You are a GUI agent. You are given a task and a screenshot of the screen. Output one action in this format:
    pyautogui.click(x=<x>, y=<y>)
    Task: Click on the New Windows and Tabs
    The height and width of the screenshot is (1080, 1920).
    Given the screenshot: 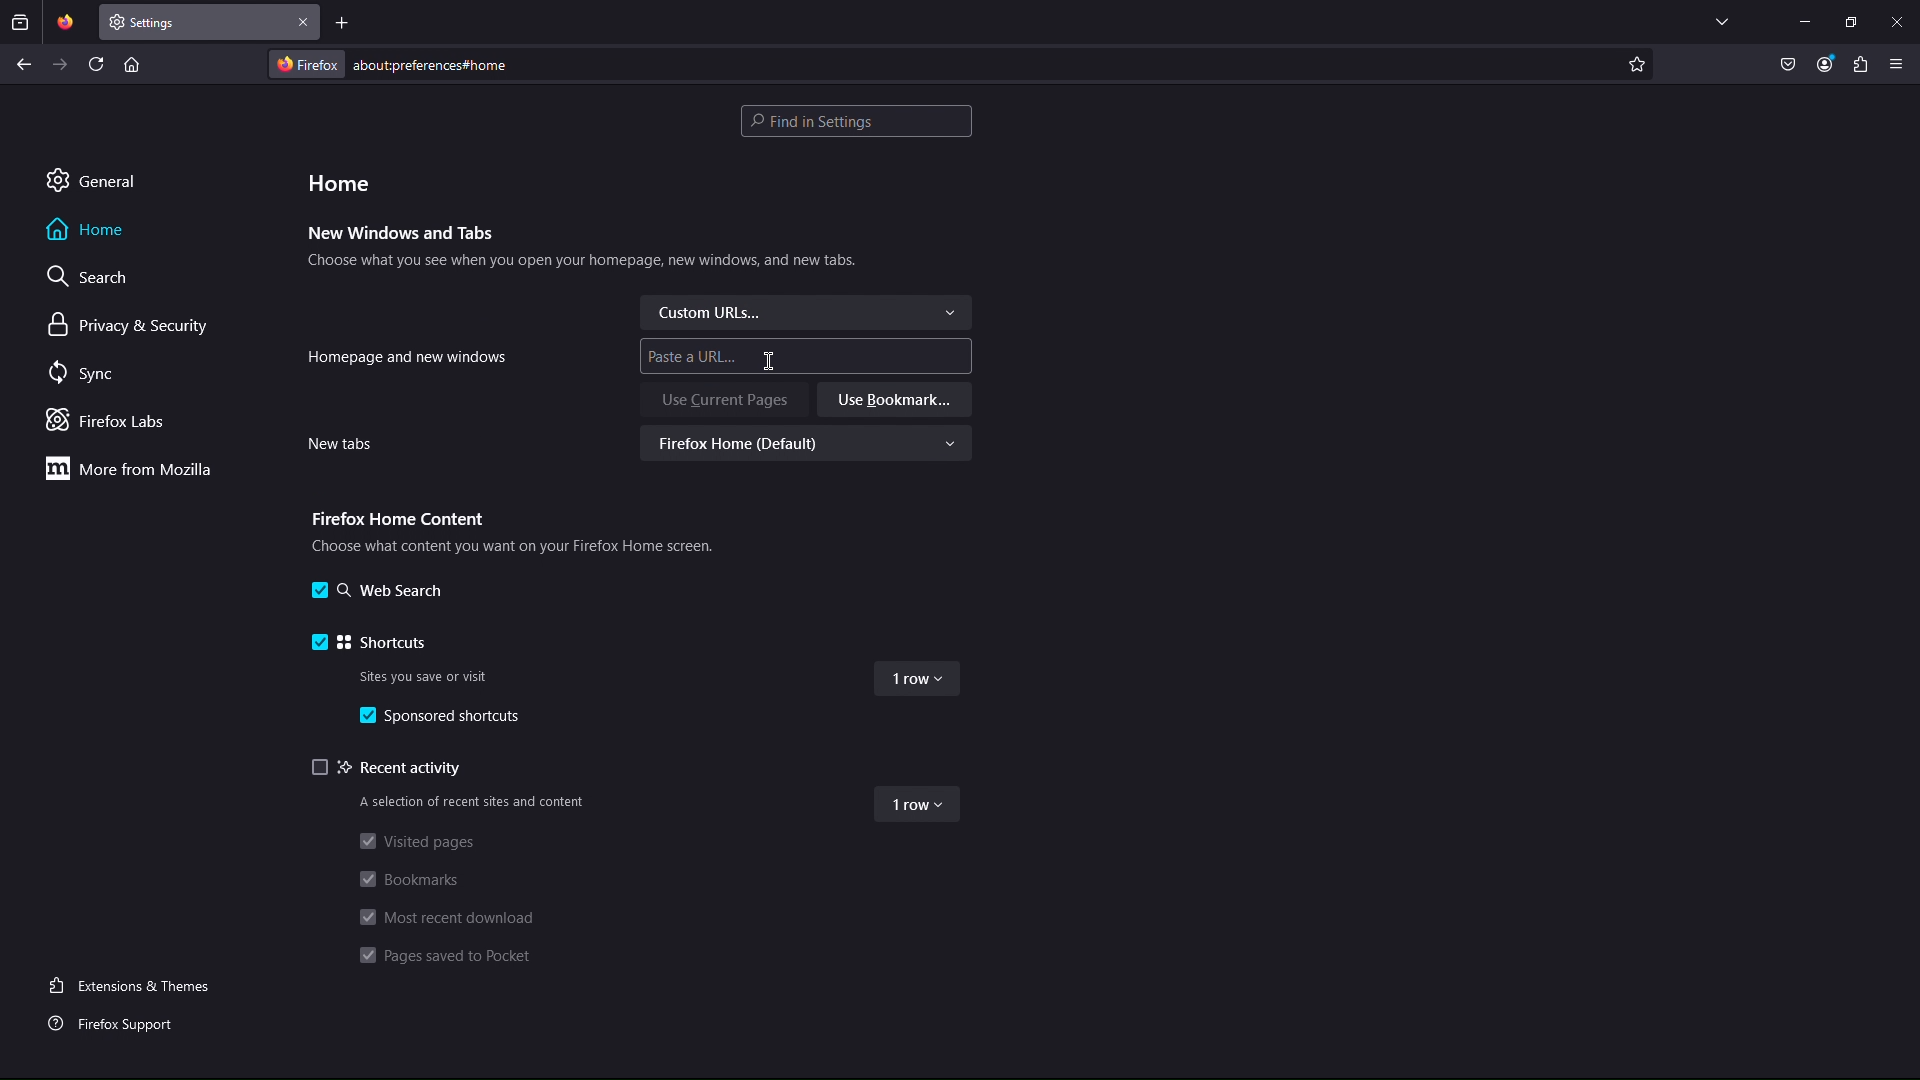 What is the action you would take?
    pyautogui.click(x=402, y=234)
    